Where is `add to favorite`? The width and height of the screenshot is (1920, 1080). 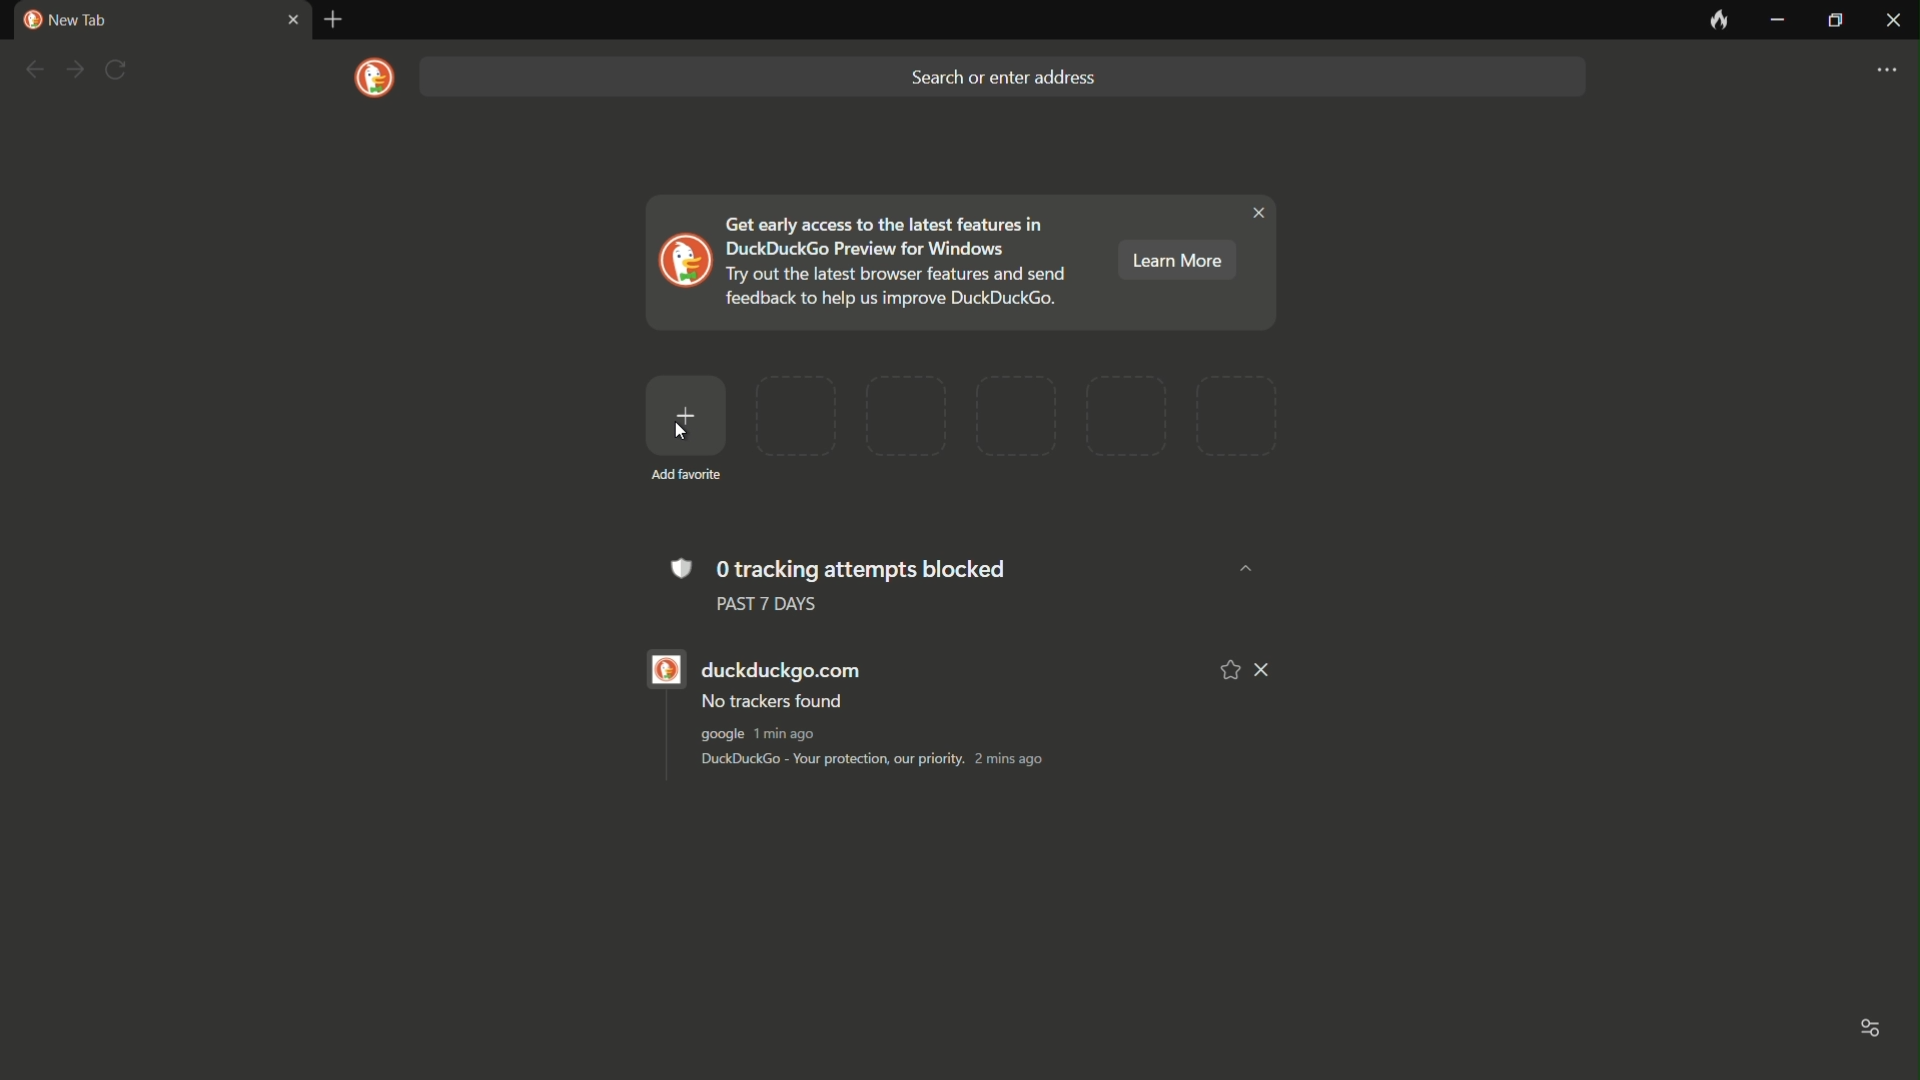
add to favorite is located at coordinates (1231, 669).